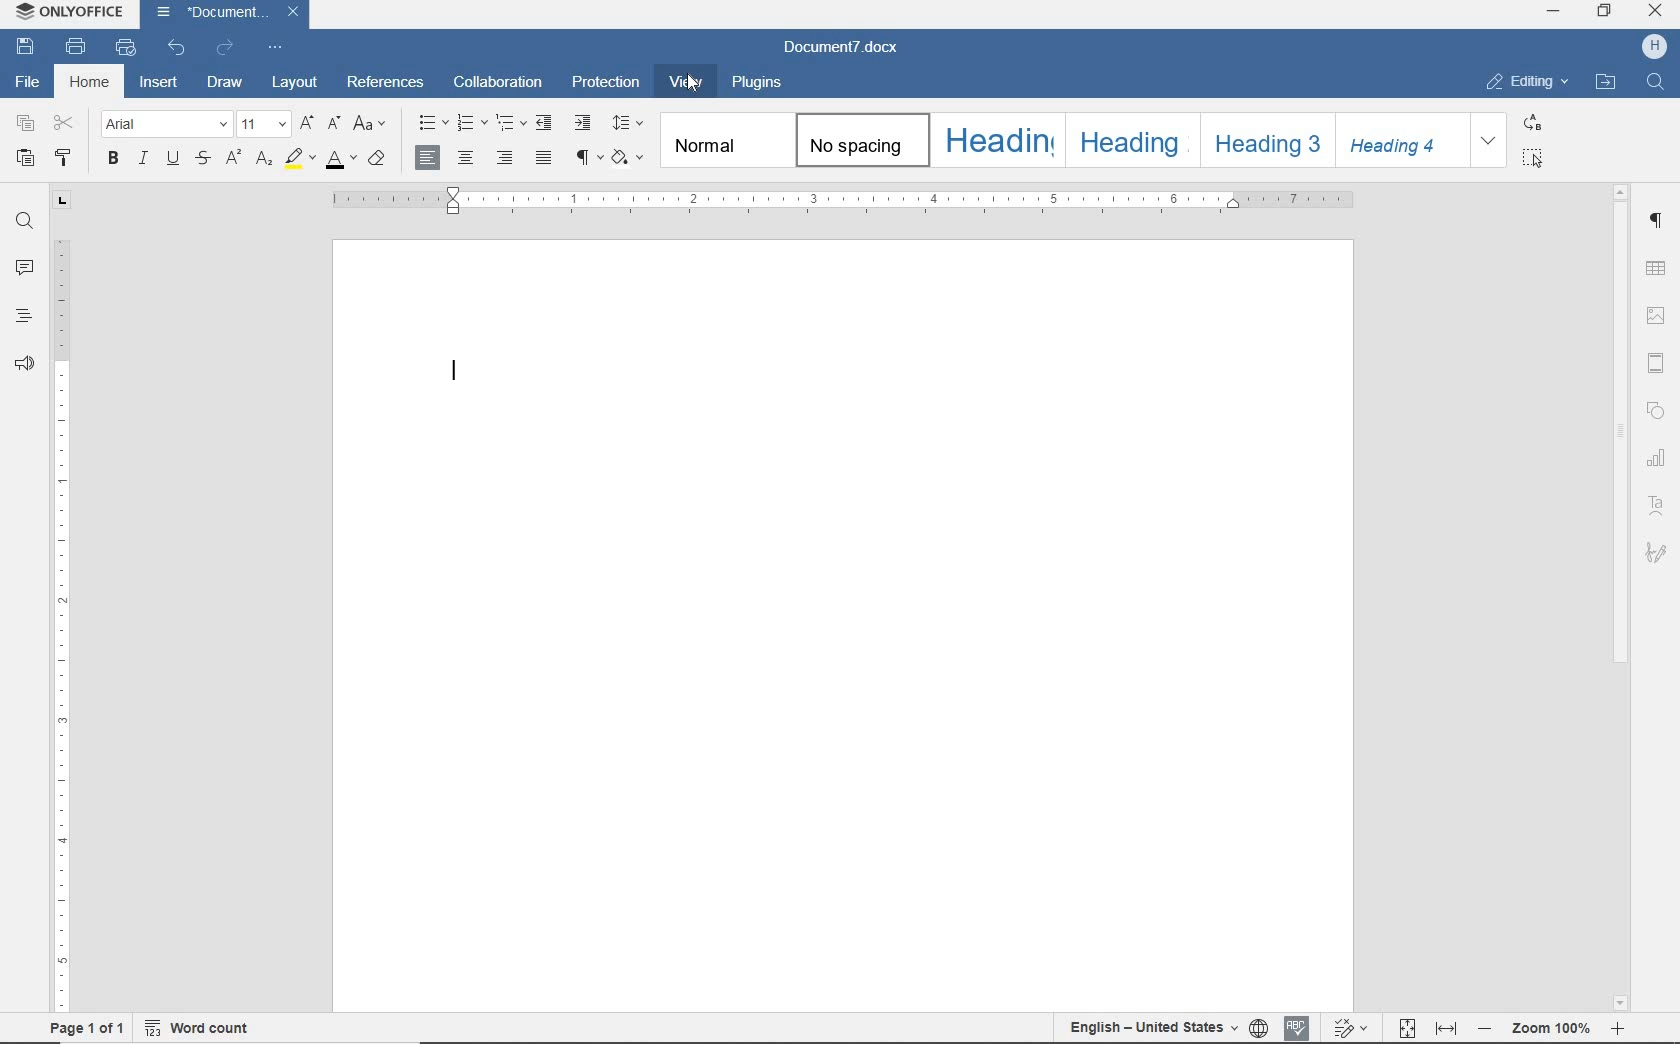 Image resolution: width=1680 pixels, height=1044 pixels. What do you see at coordinates (112, 159) in the screenshot?
I see `BOLD` at bounding box center [112, 159].